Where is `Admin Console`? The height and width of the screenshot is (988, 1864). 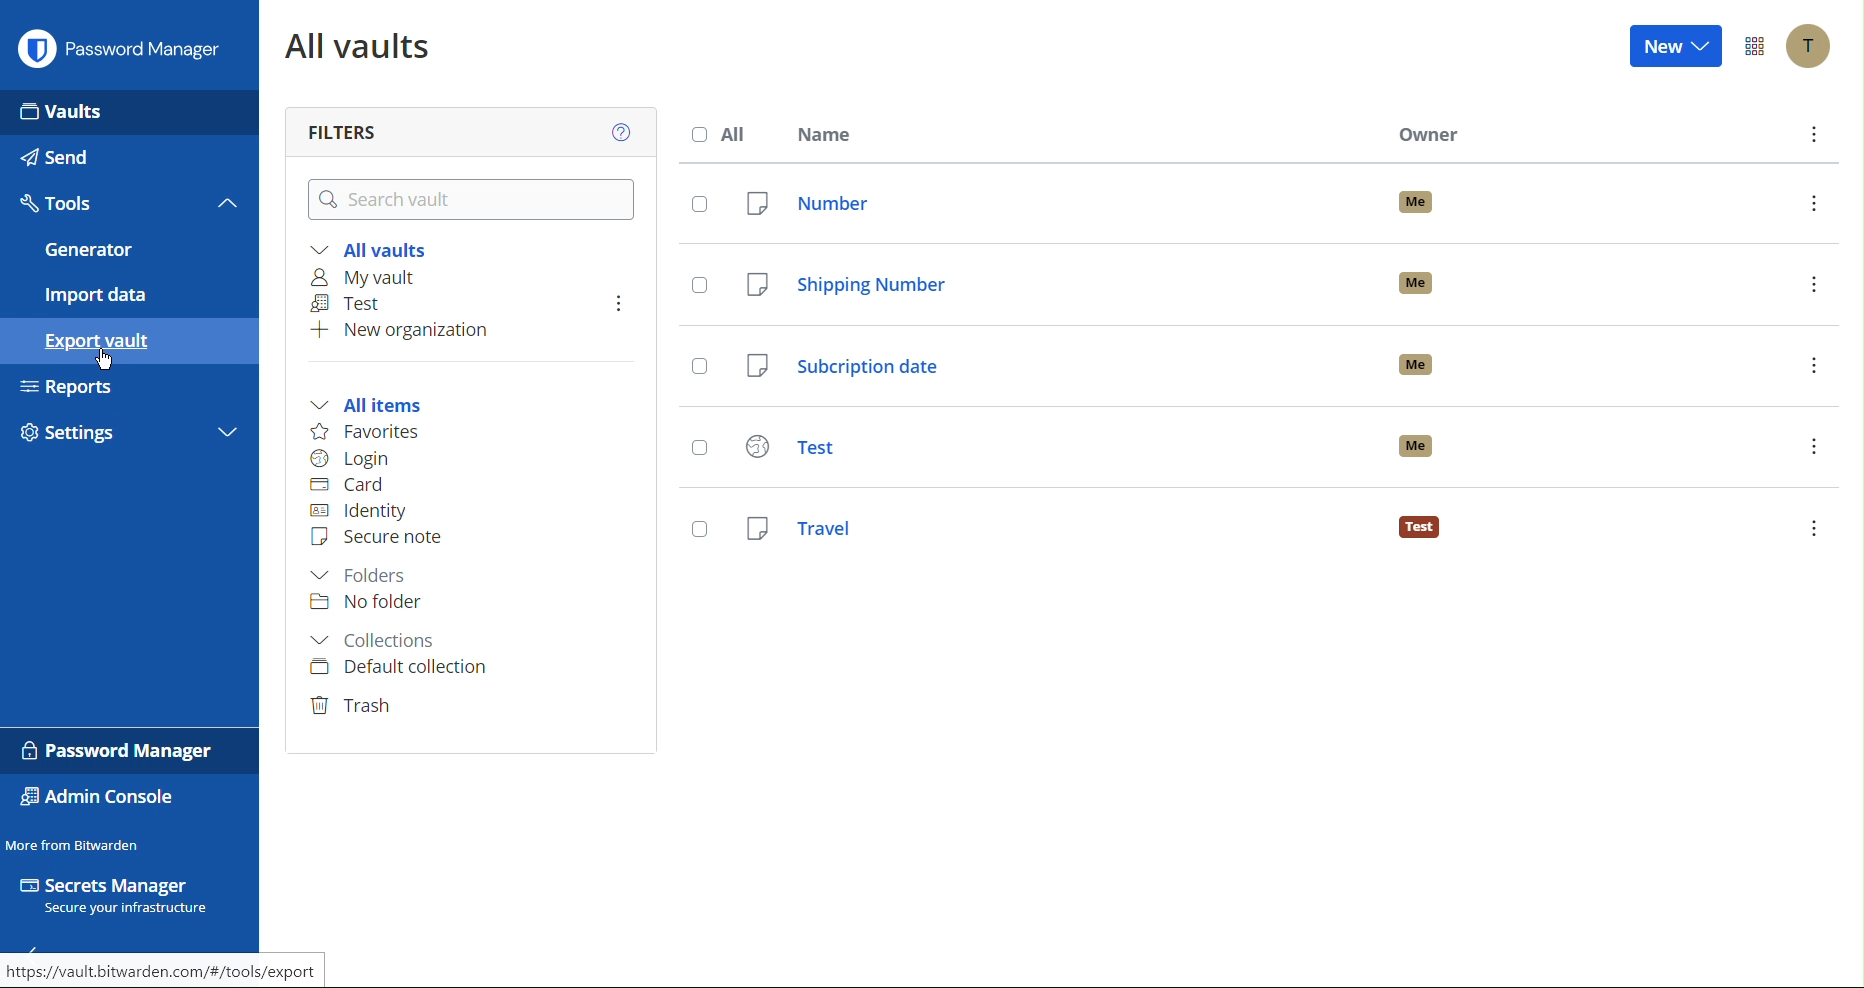
Admin Console is located at coordinates (105, 798).